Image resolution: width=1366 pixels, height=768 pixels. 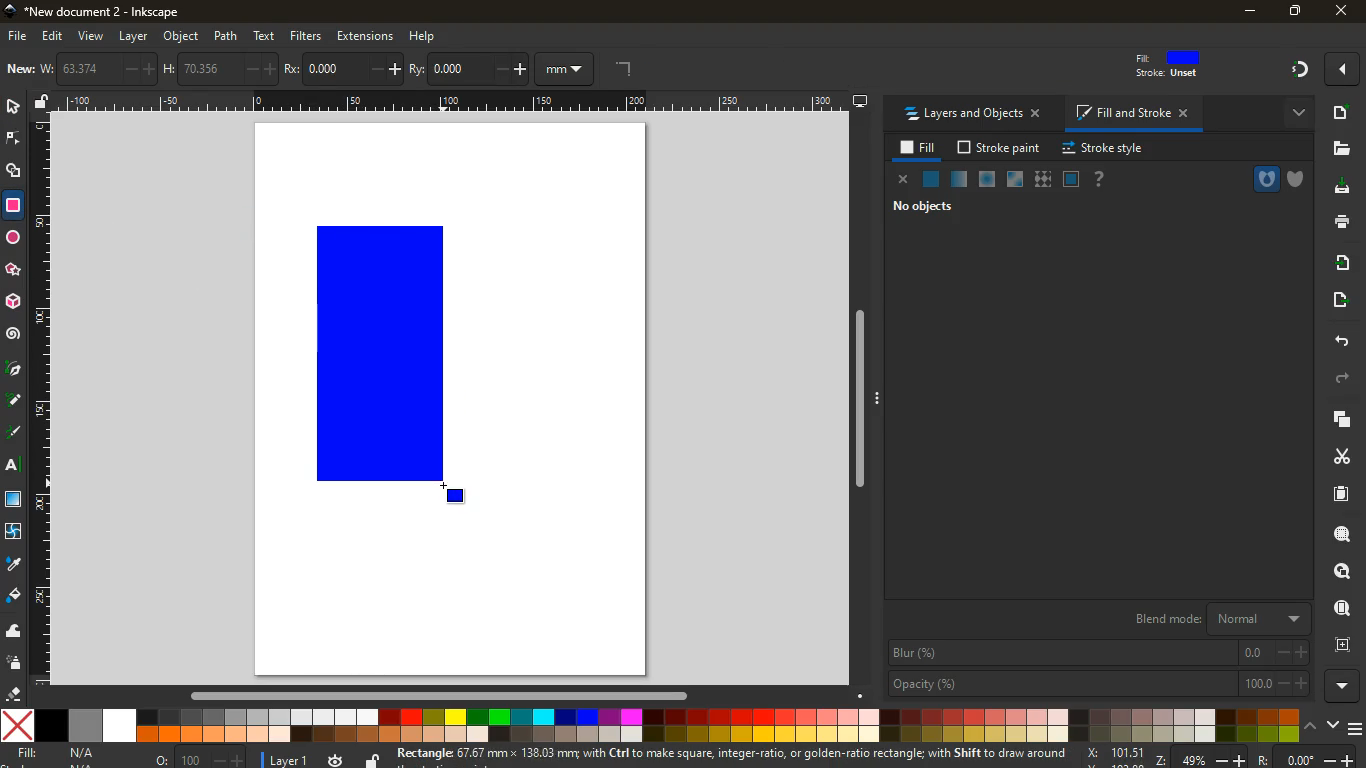 I want to click on spray, so click(x=15, y=663).